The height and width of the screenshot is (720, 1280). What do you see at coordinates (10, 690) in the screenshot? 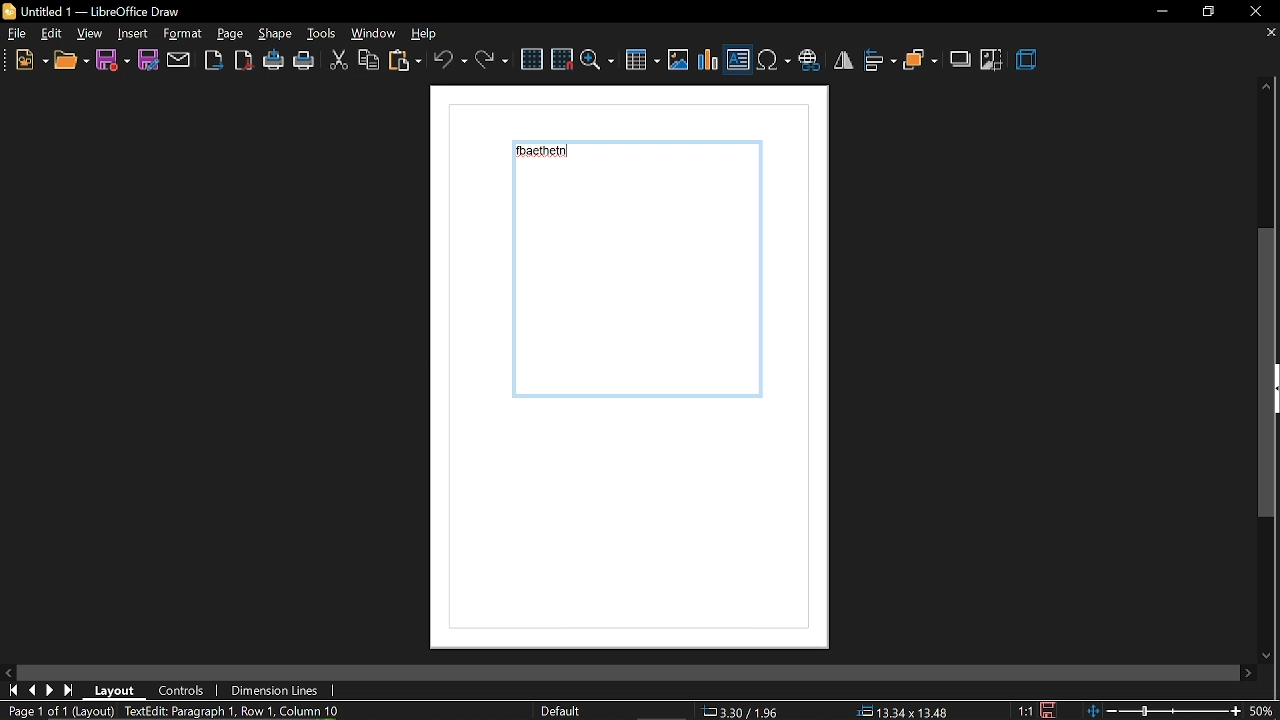
I see `go to first page` at bounding box center [10, 690].